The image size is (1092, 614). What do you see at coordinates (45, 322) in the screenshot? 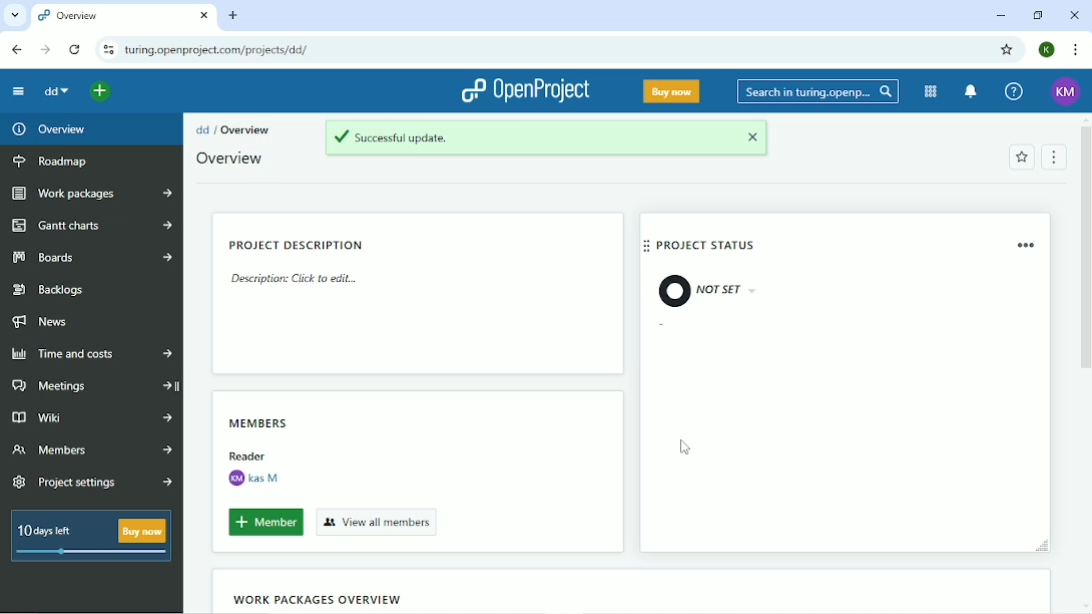
I see `News` at bounding box center [45, 322].